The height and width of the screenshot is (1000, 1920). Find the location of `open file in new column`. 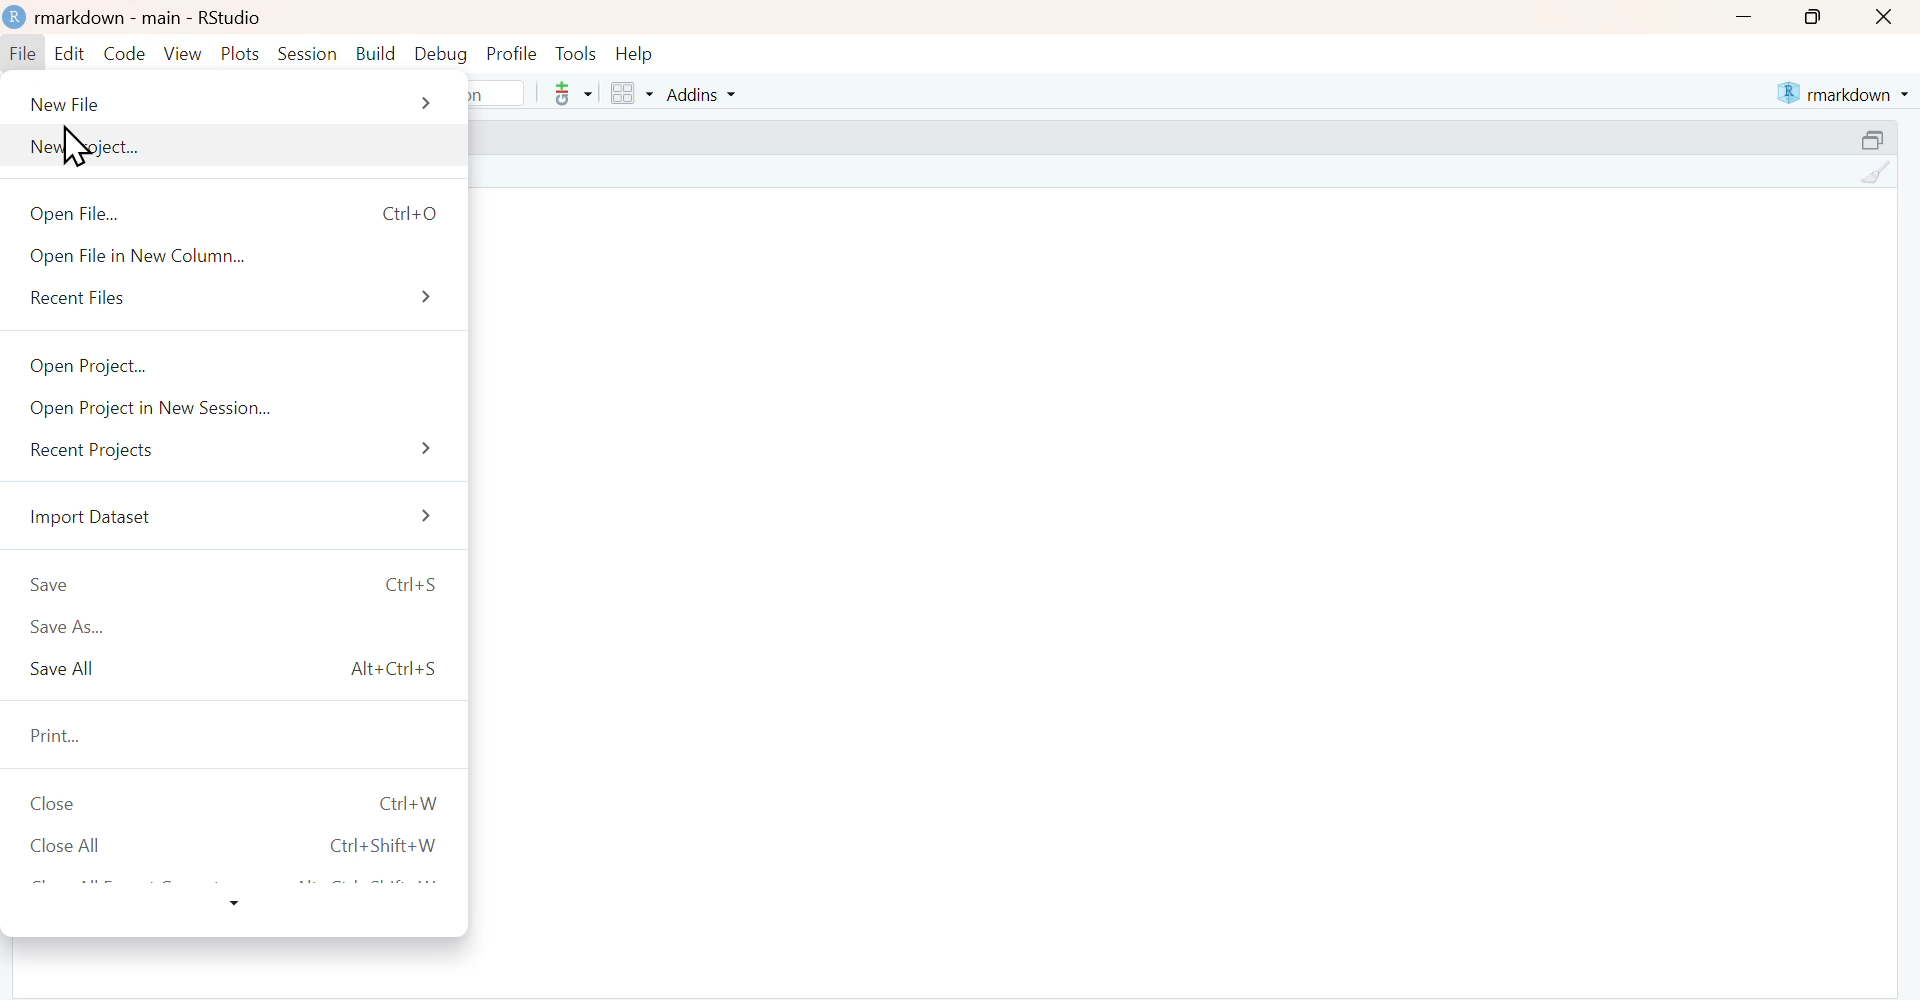

open file in new column is located at coordinates (243, 256).